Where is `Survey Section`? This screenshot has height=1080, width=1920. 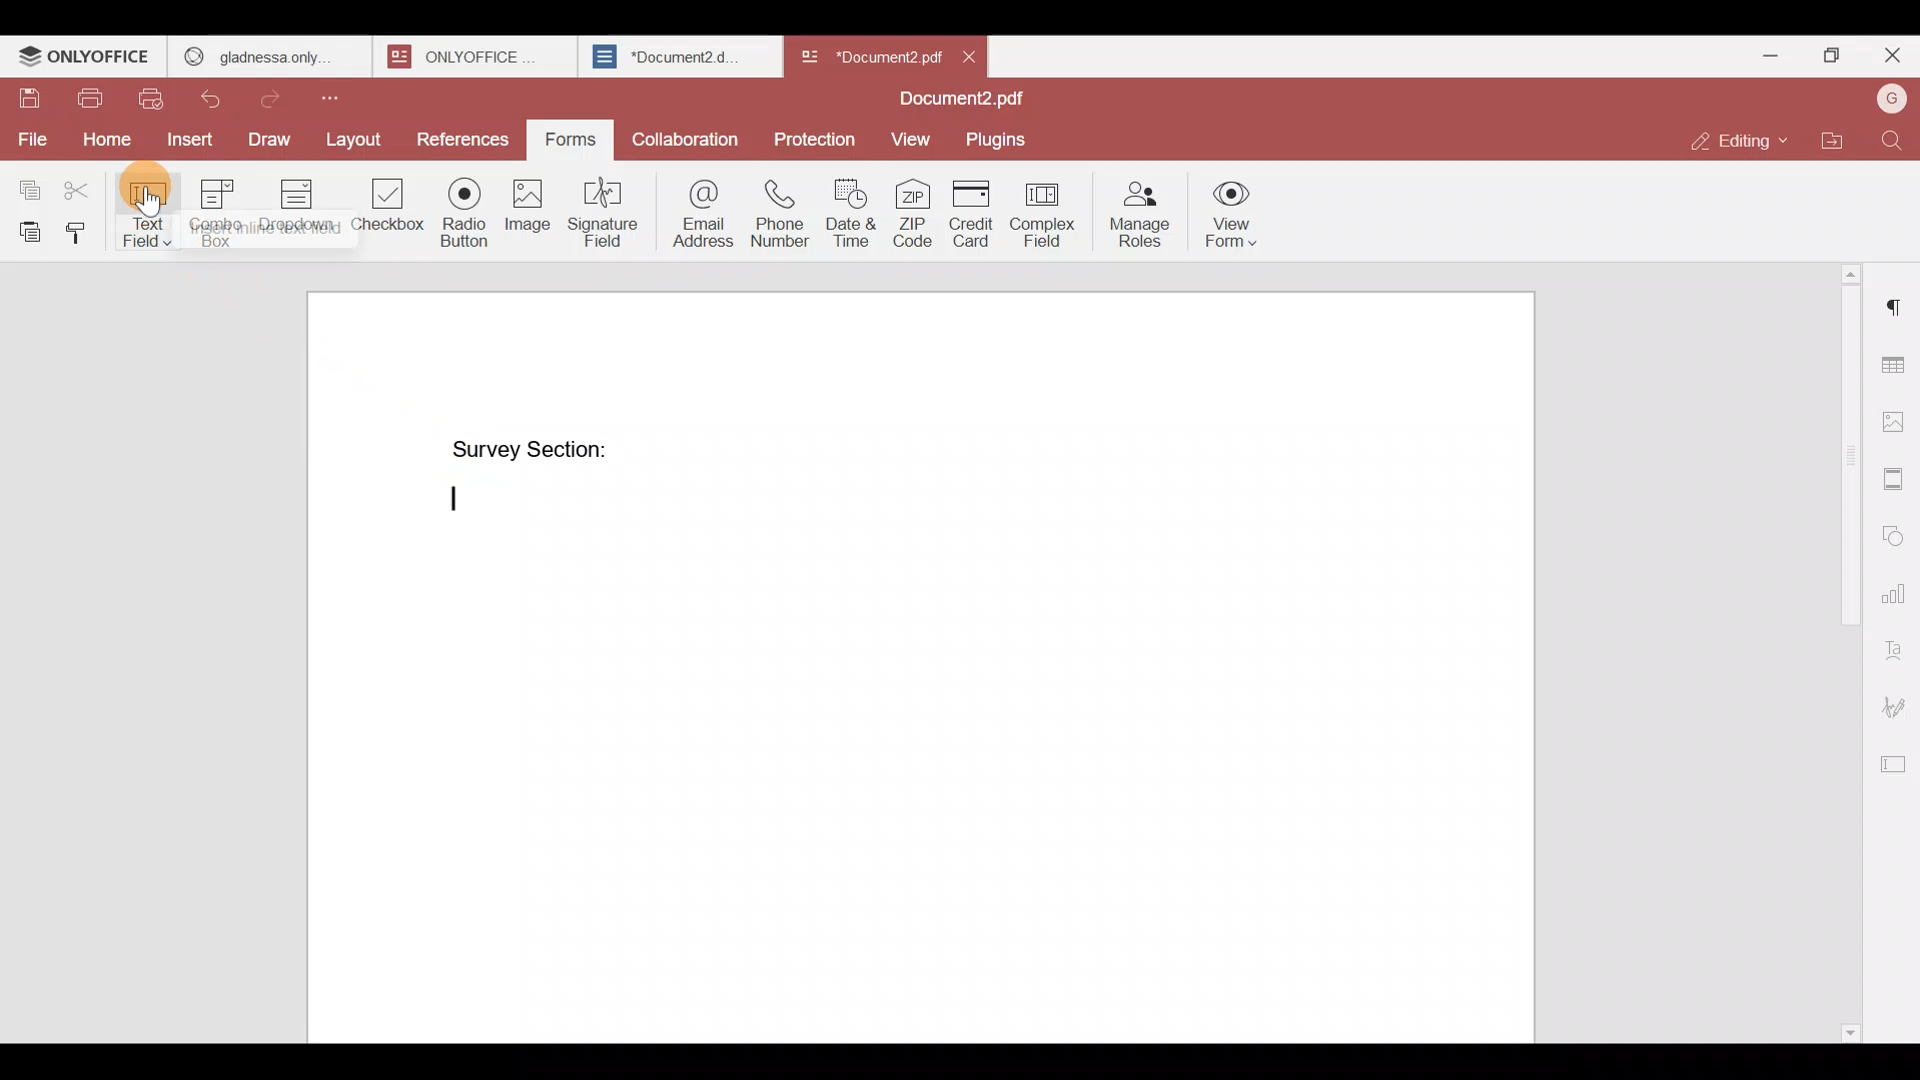 Survey Section is located at coordinates (530, 450).